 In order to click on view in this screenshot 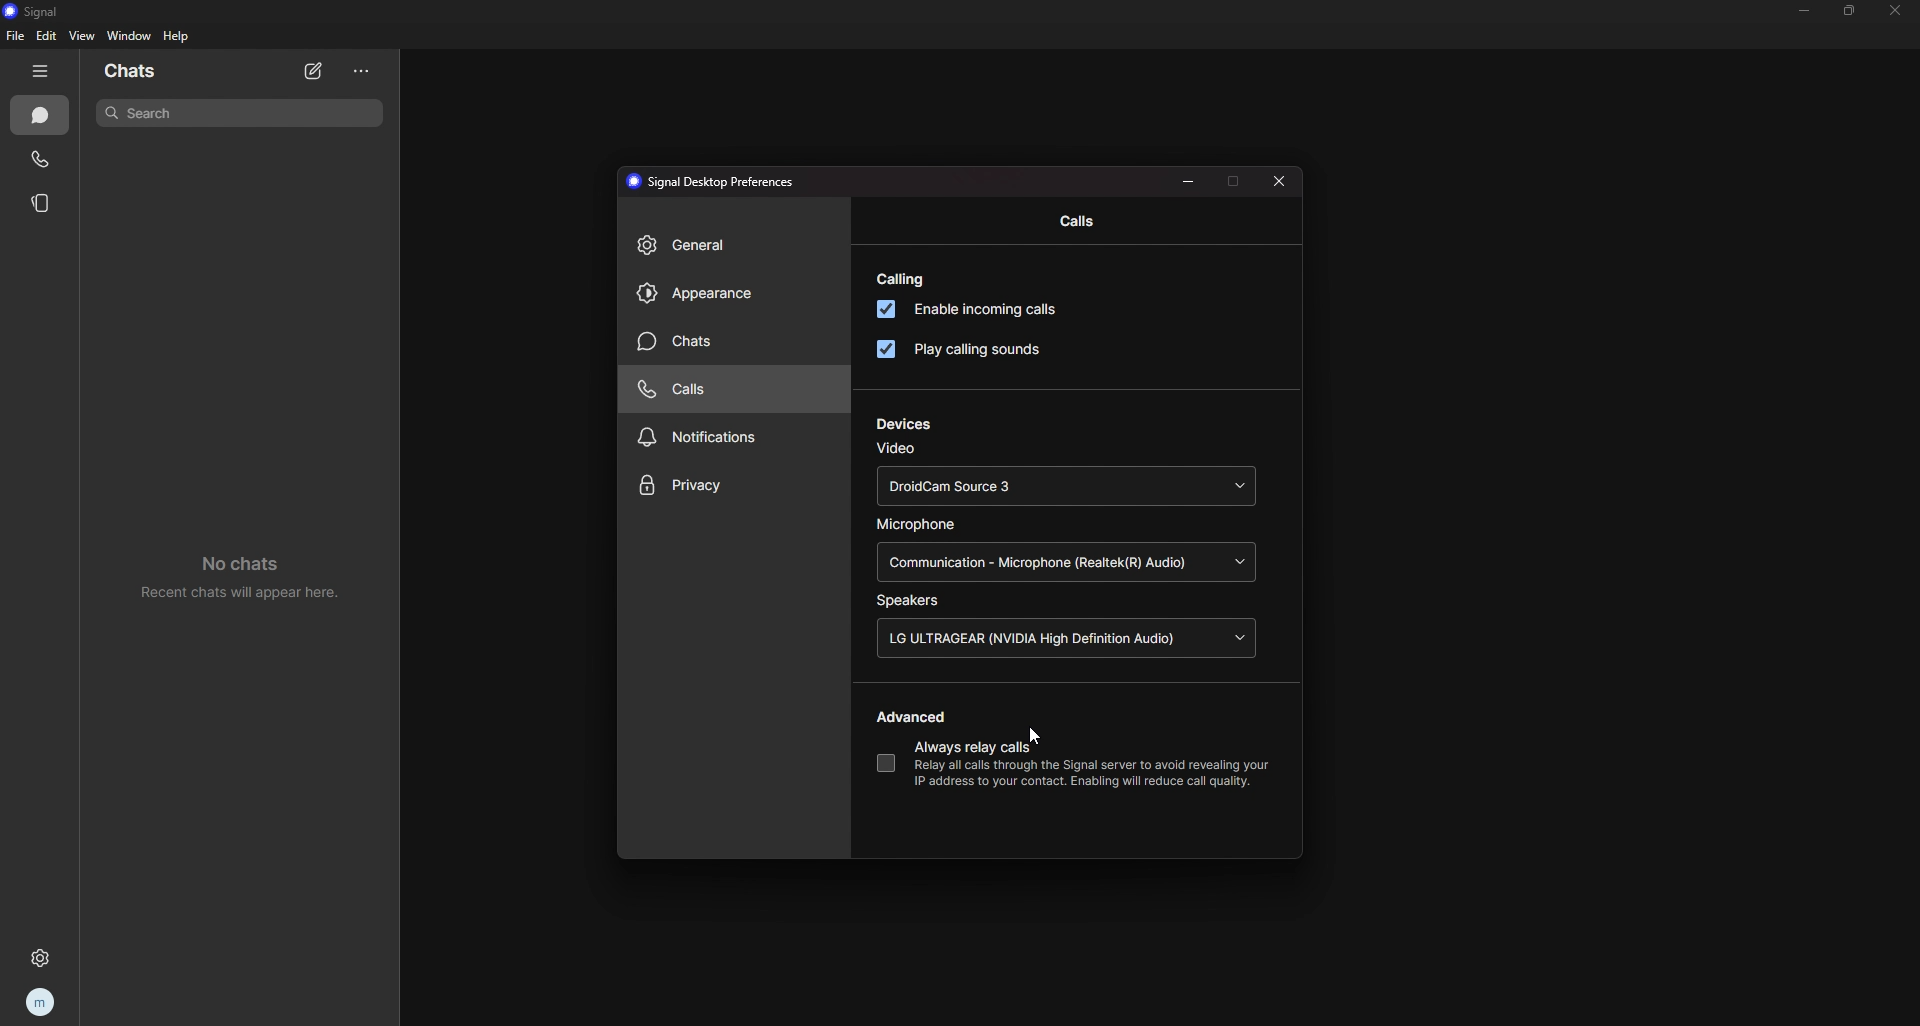, I will do `click(83, 36)`.